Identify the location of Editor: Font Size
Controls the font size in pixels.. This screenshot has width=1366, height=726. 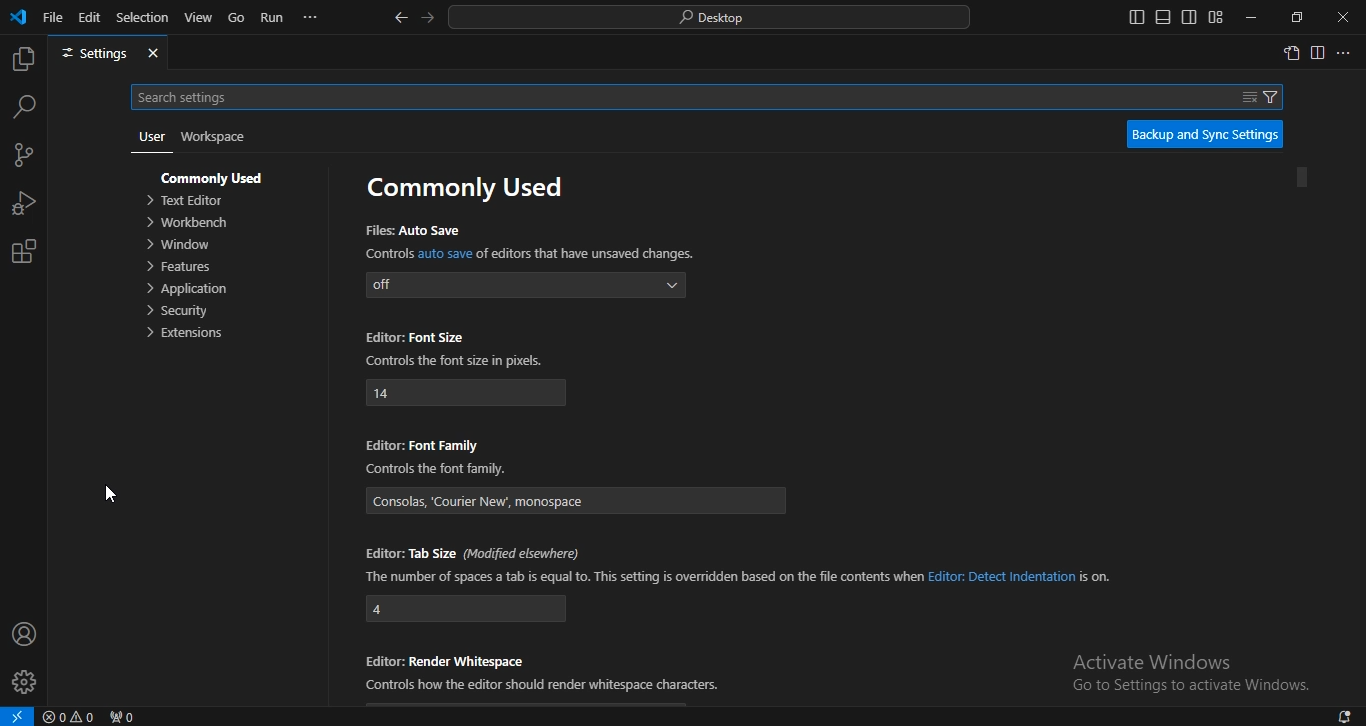
(455, 348).